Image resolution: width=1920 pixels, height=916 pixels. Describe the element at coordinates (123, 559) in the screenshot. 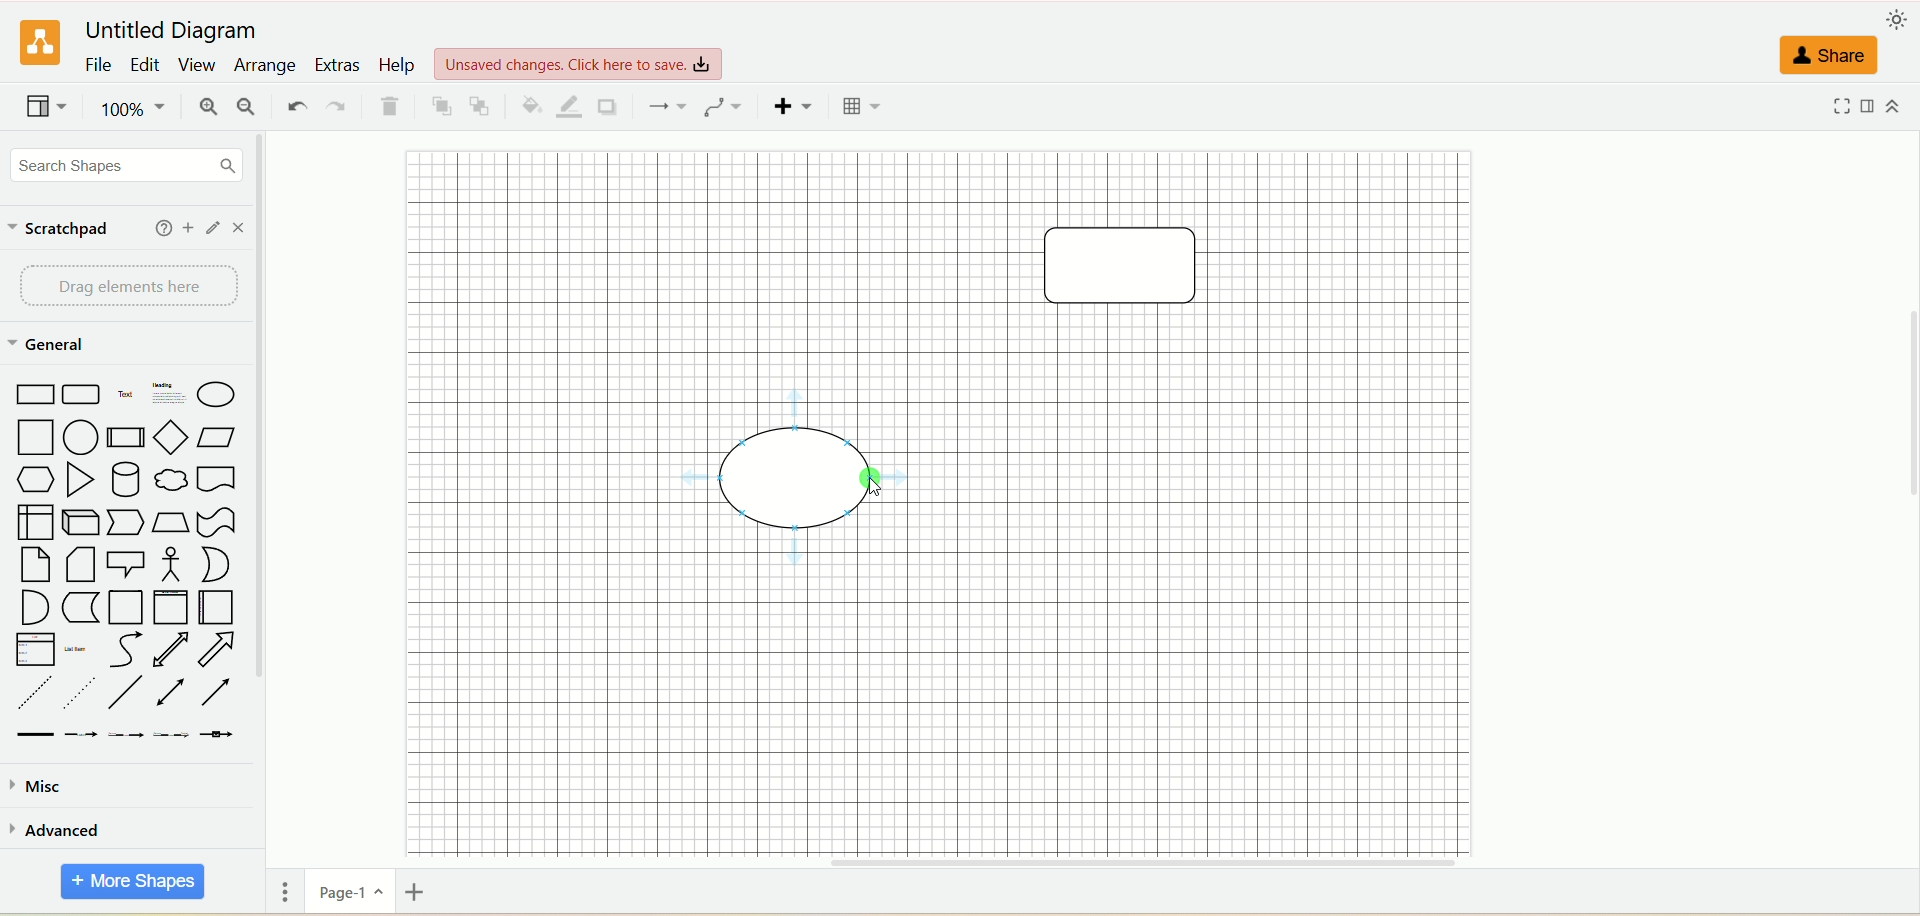

I see `shapes` at that location.